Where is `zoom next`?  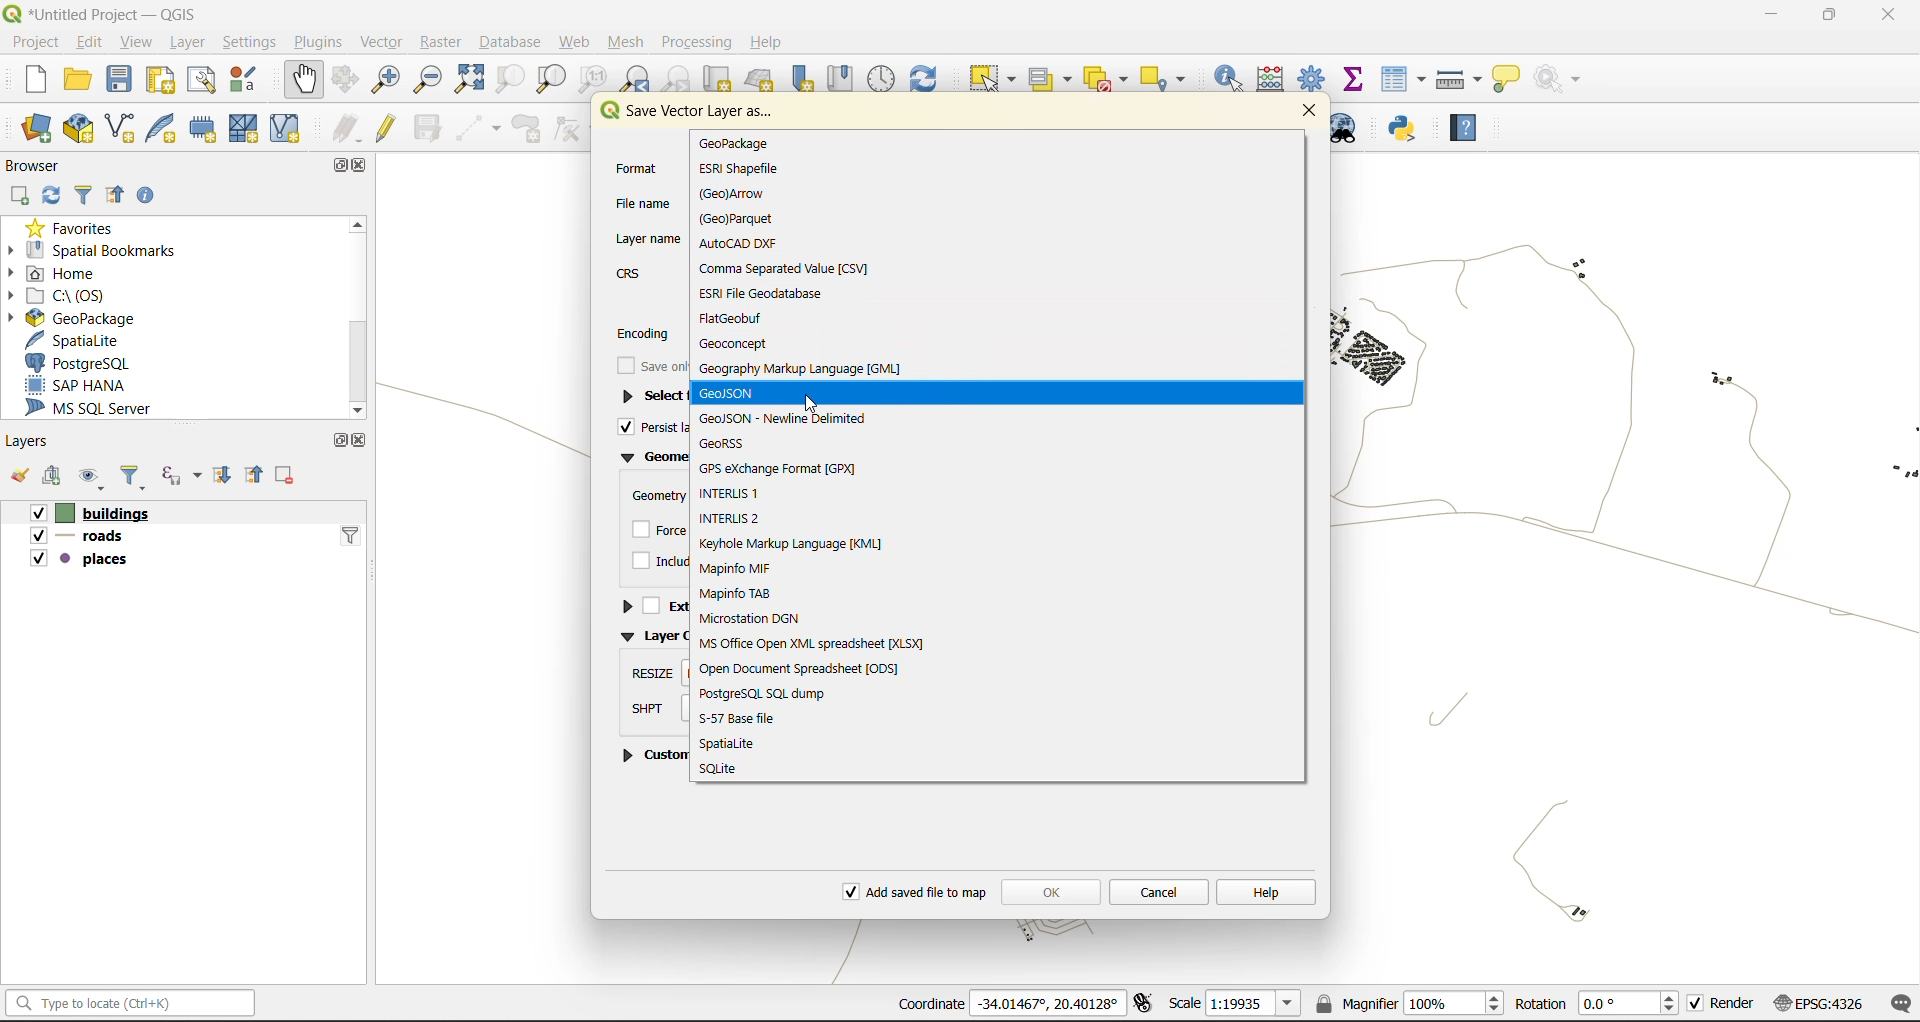 zoom next is located at coordinates (682, 79).